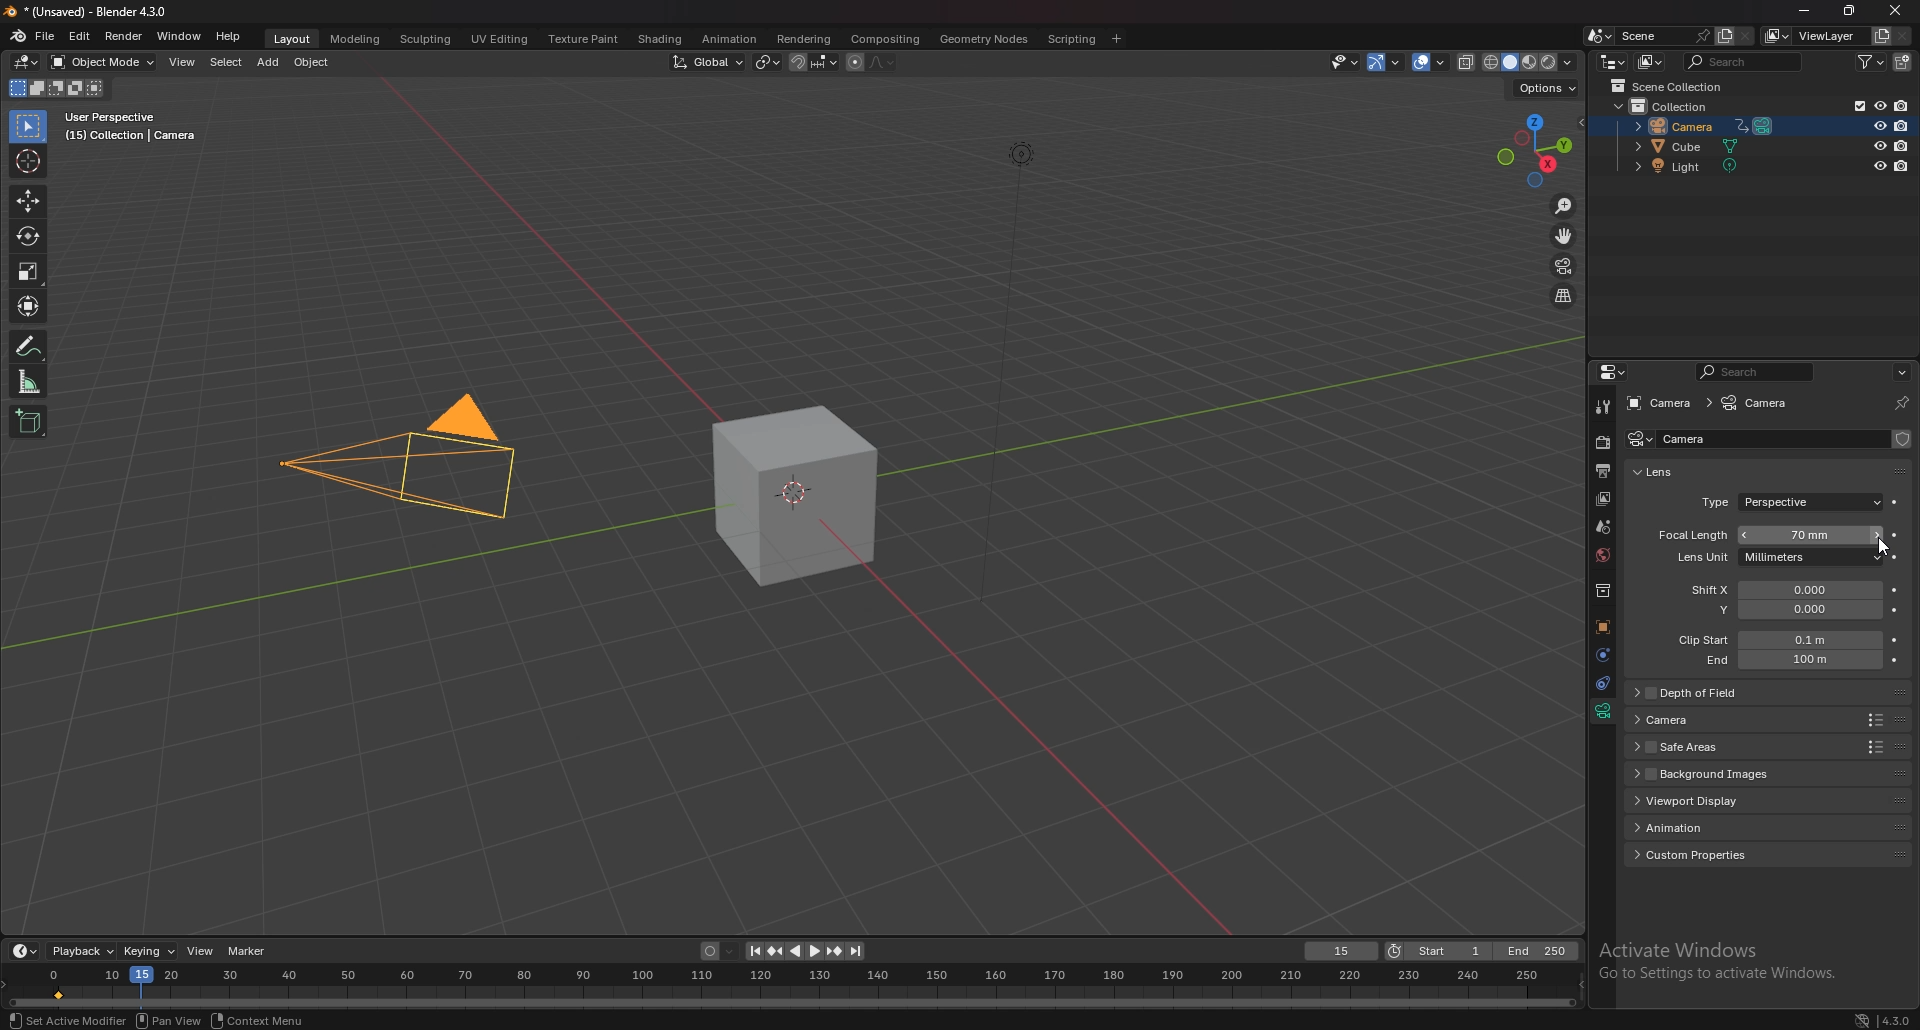  What do you see at coordinates (707, 62) in the screenshot?
I see `transform orientation` at bounding box center [707, 62].